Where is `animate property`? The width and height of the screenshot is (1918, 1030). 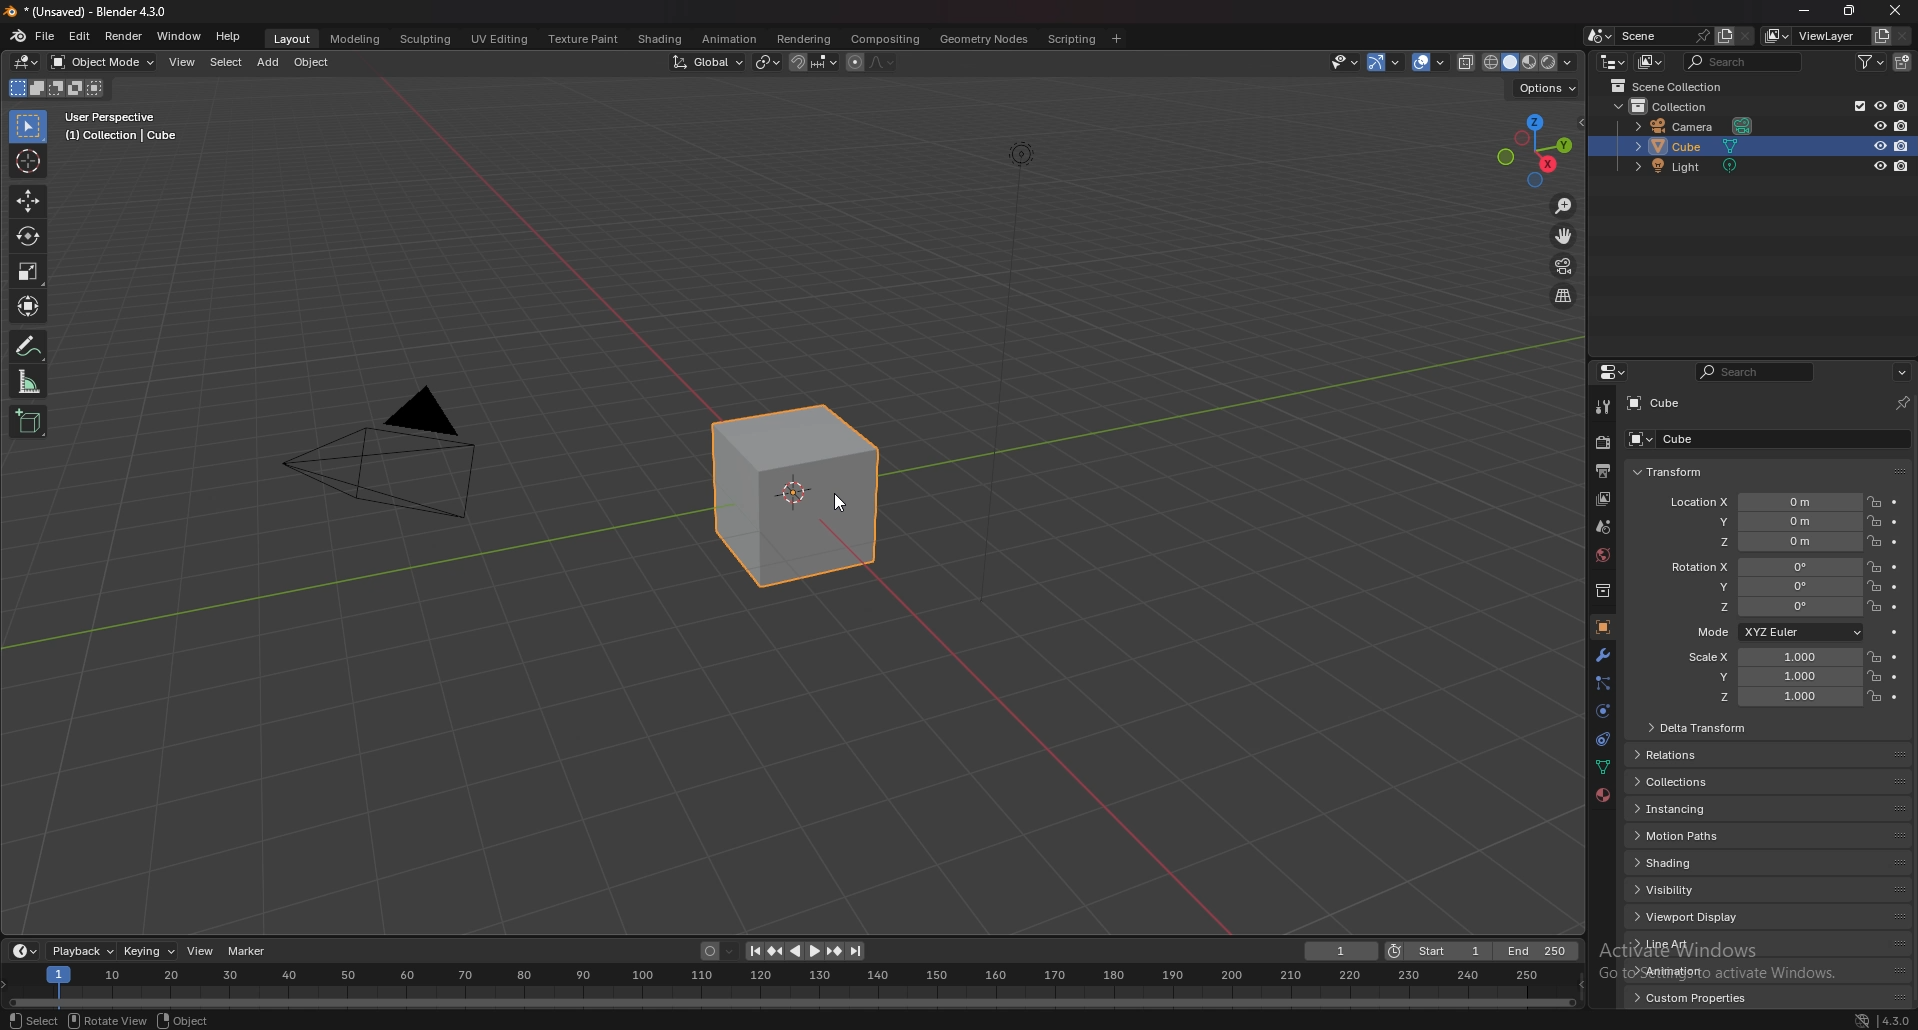
animate property is located at coordinates (1895, 587).